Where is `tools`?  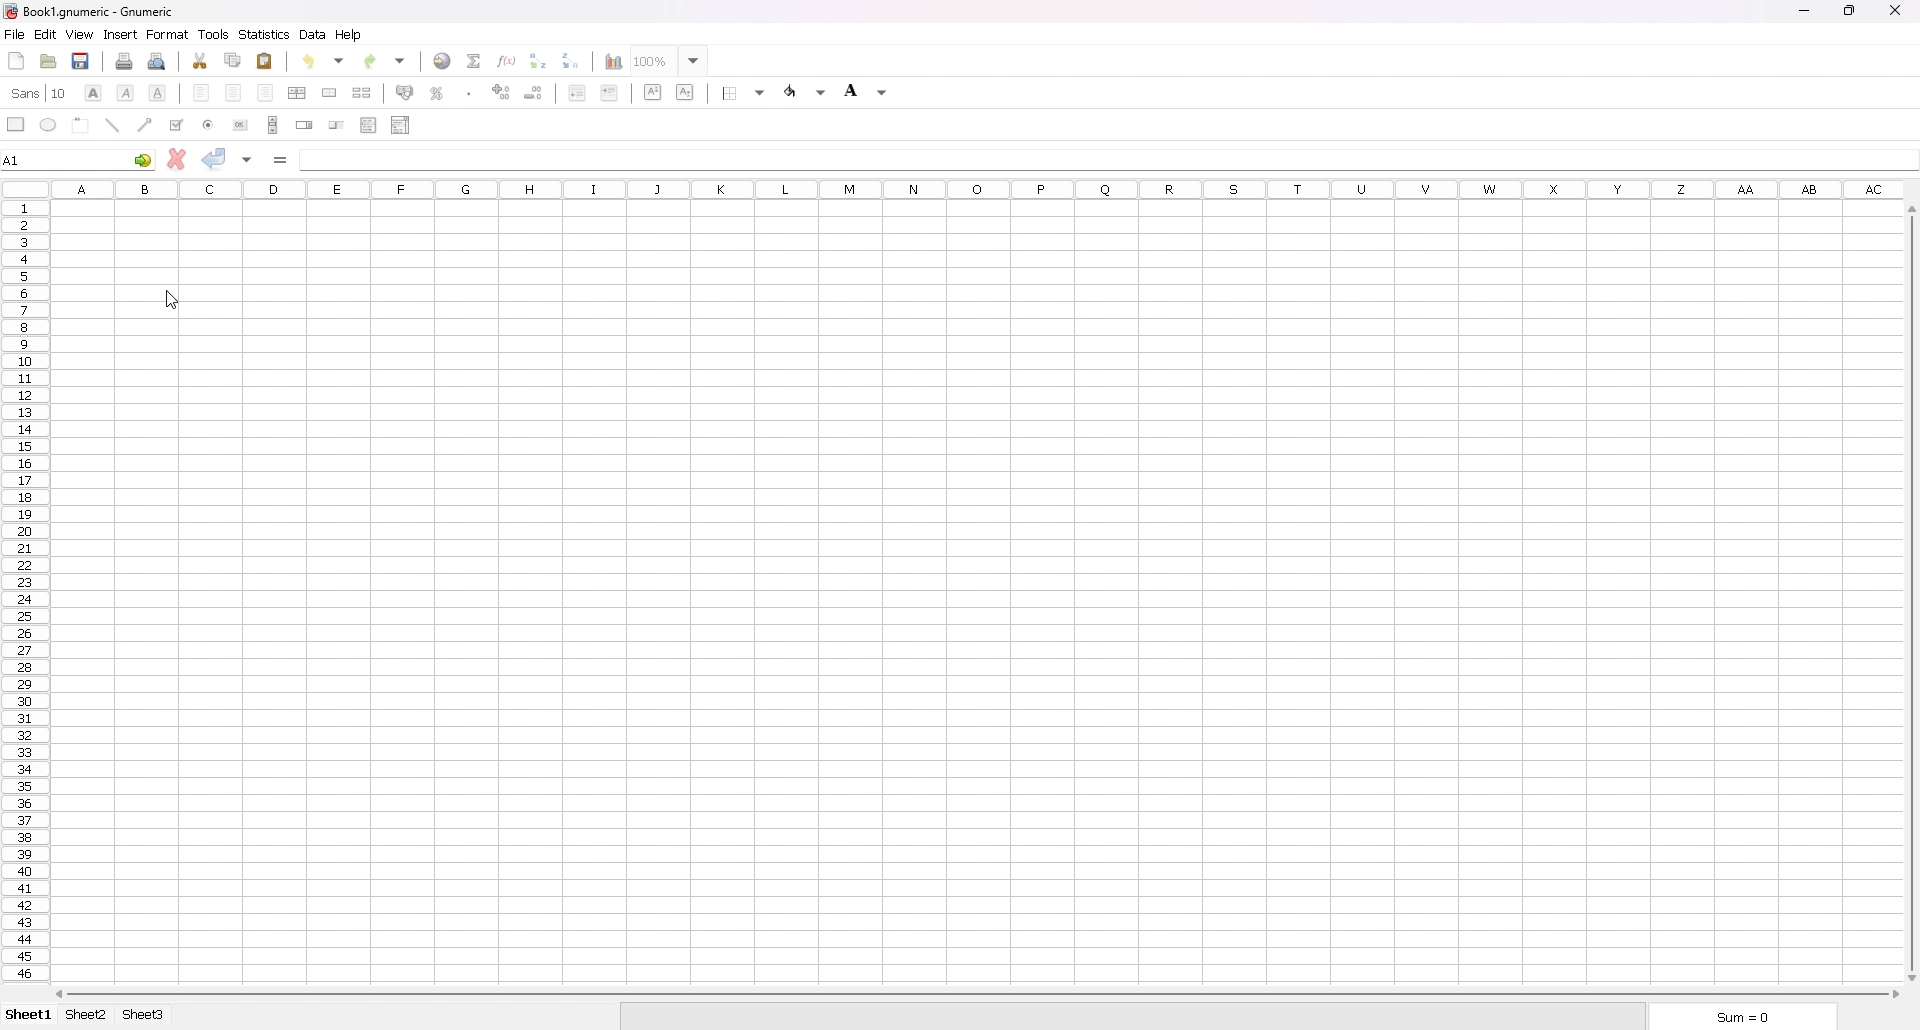
tools is located at coordinates (215, 34).